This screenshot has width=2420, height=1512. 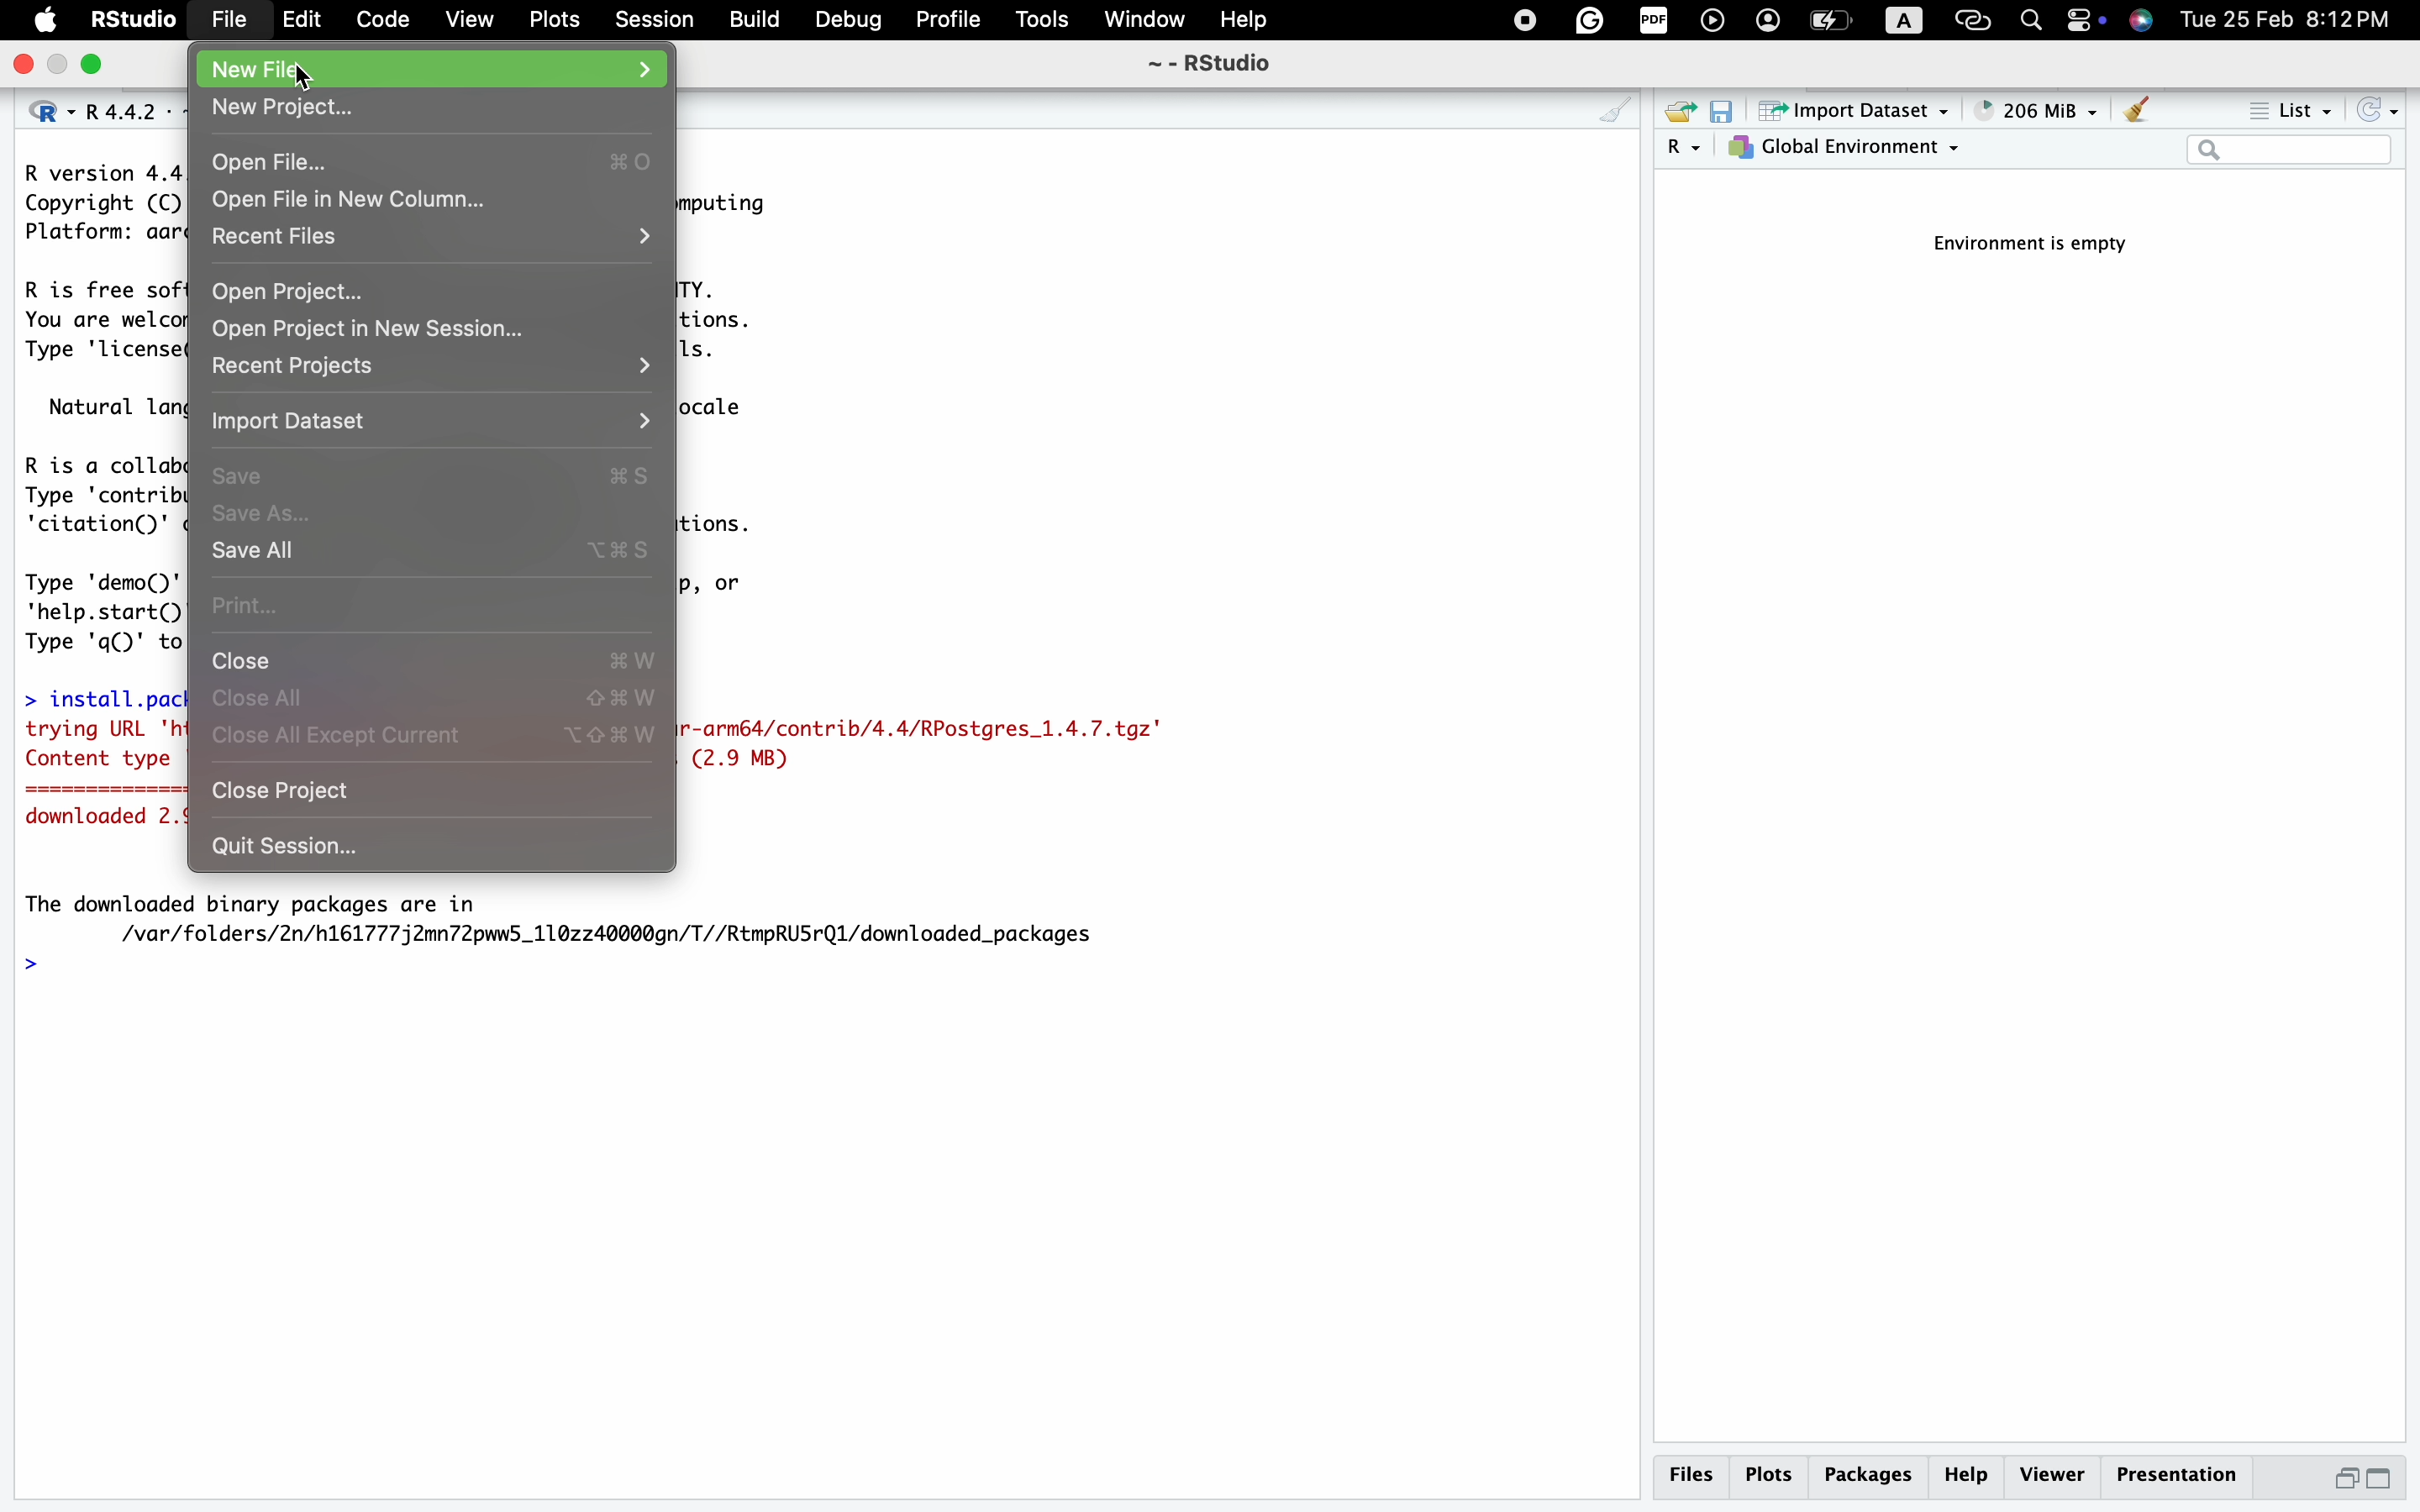 I want to click on toggle, so click(x=2085, y=22).